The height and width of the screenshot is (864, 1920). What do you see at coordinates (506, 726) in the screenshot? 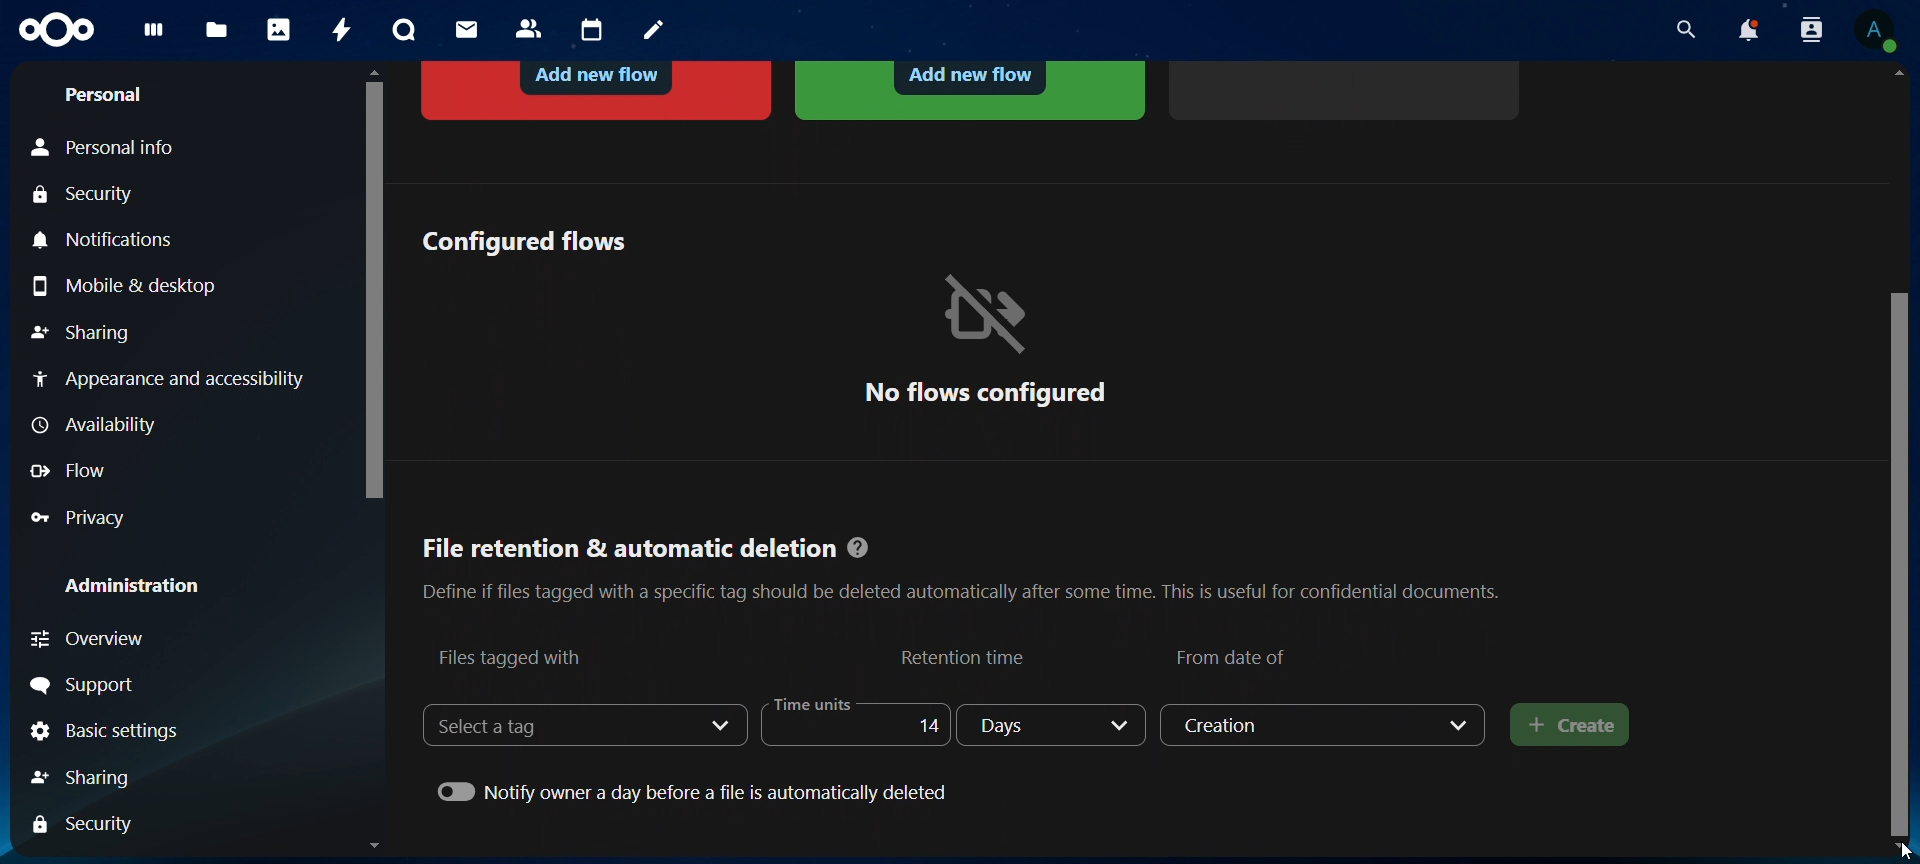
I see `select a tag` at bounding box center [506, 726].